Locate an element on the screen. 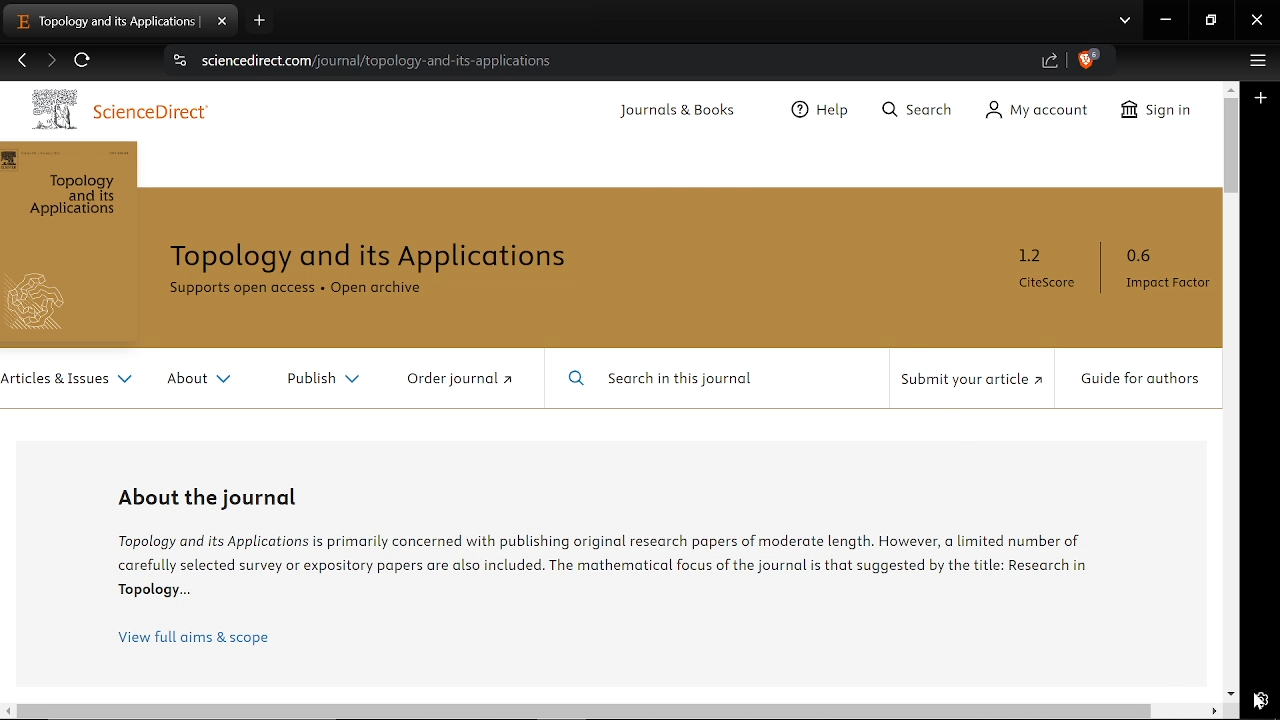  Vertical scrollbar is located at coordinates (1232, 146).